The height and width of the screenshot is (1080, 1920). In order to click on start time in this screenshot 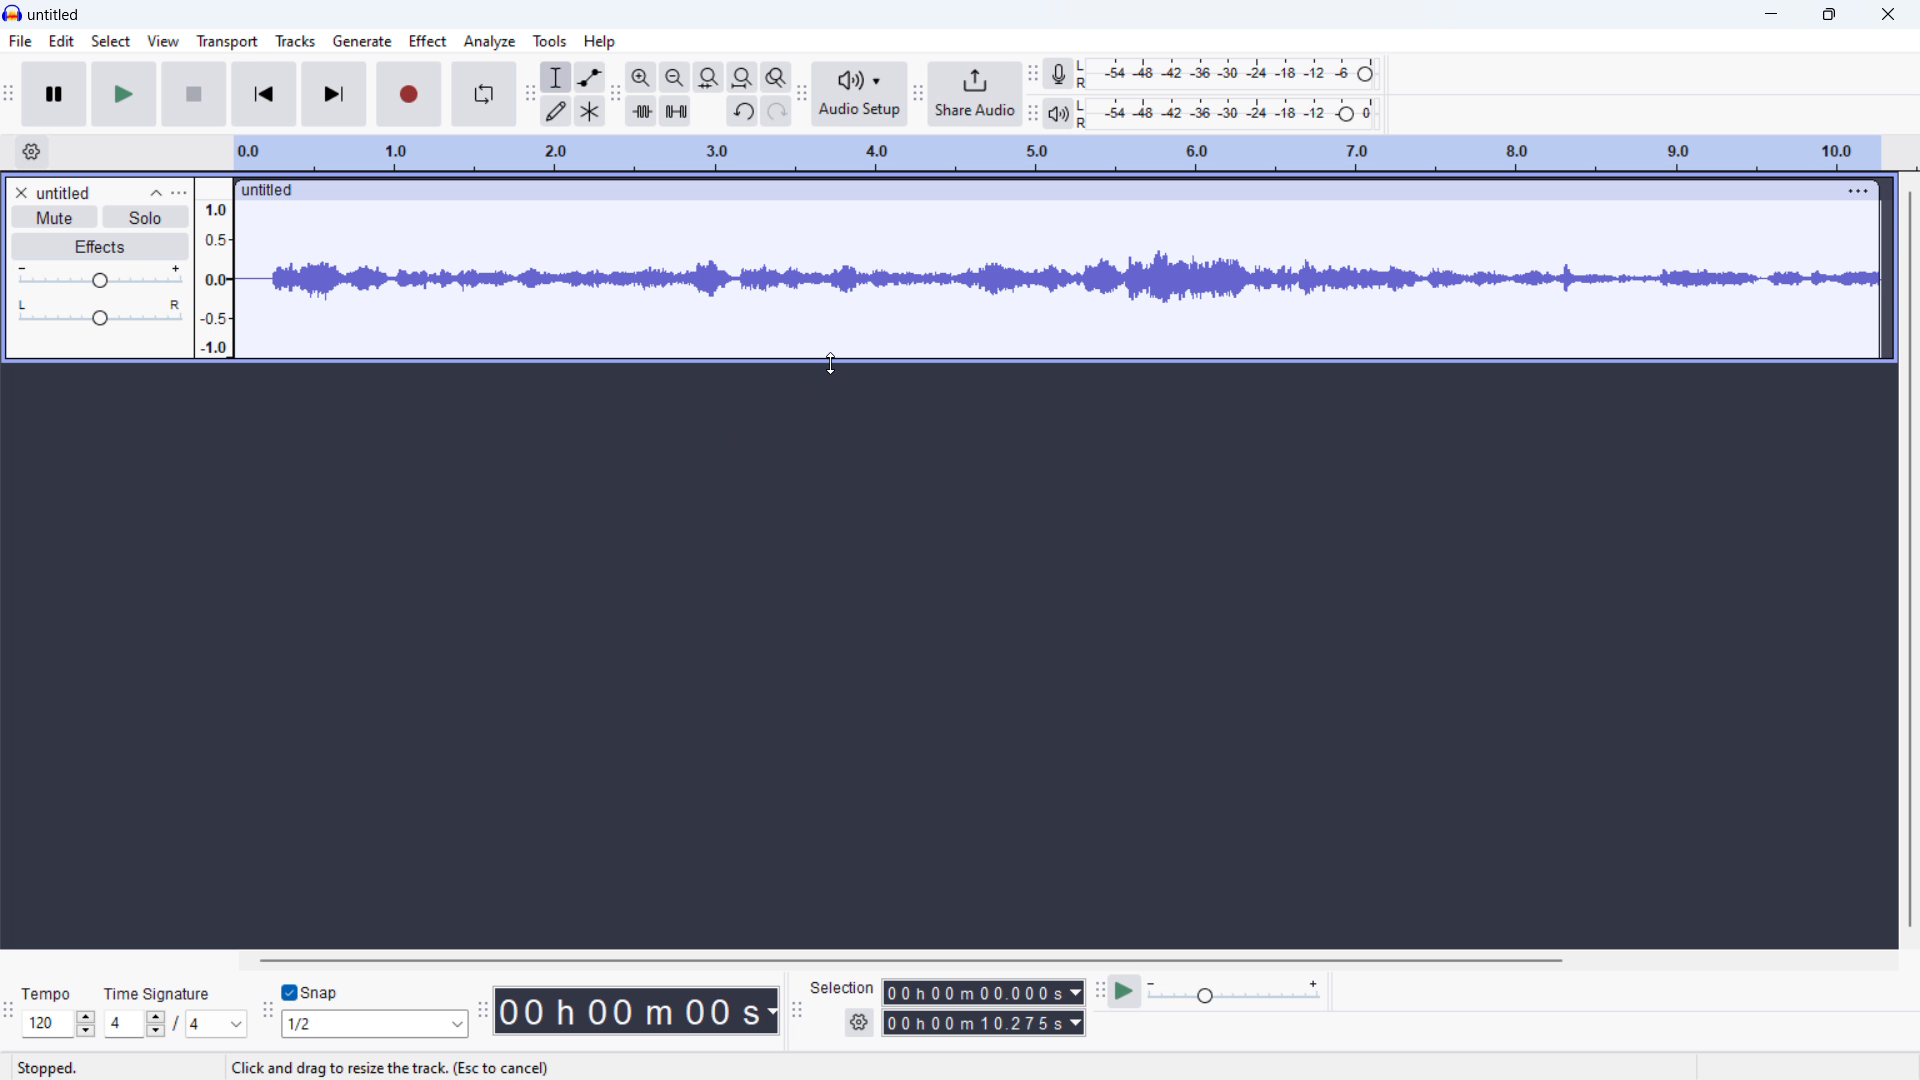, I will do `click(984, 993)`.